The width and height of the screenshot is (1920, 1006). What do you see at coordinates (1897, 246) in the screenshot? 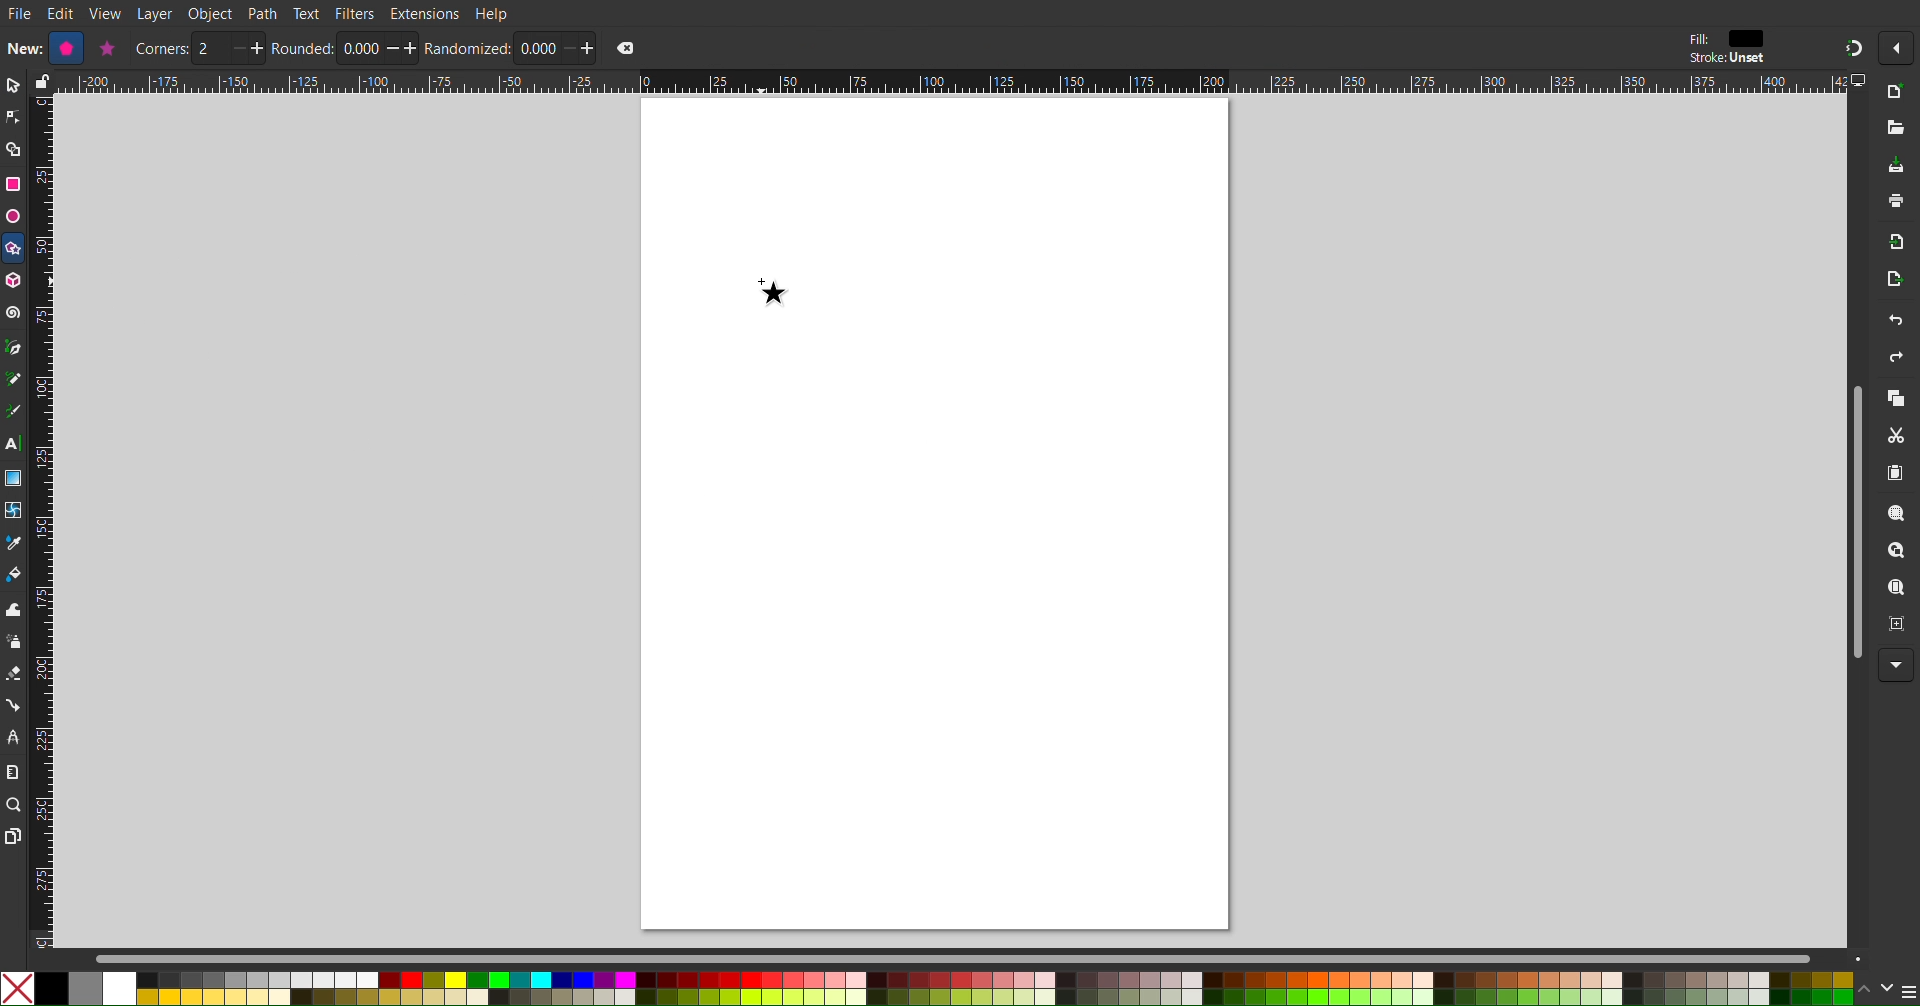
I see `Import Bitmap` at bounding box center [1897, 246].